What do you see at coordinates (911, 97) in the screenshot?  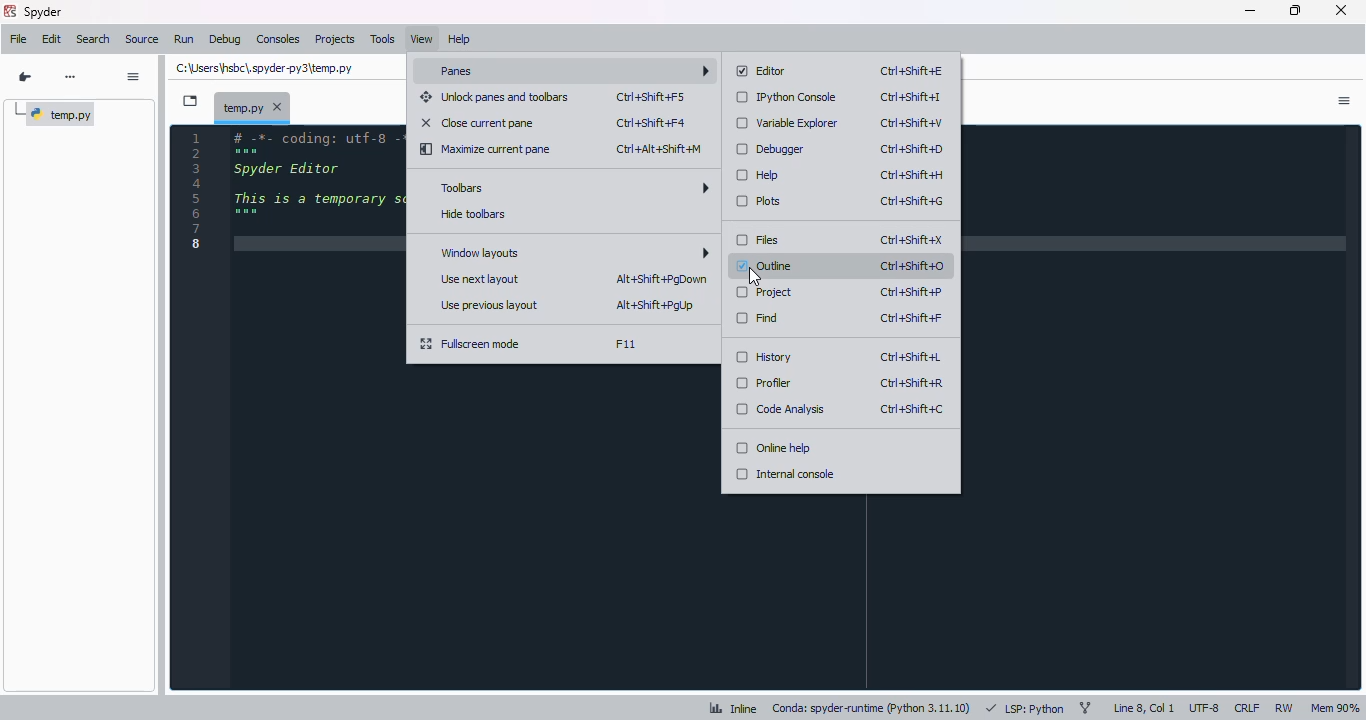 I see `shortcut for IPython console` at bounding box center [911, 97].